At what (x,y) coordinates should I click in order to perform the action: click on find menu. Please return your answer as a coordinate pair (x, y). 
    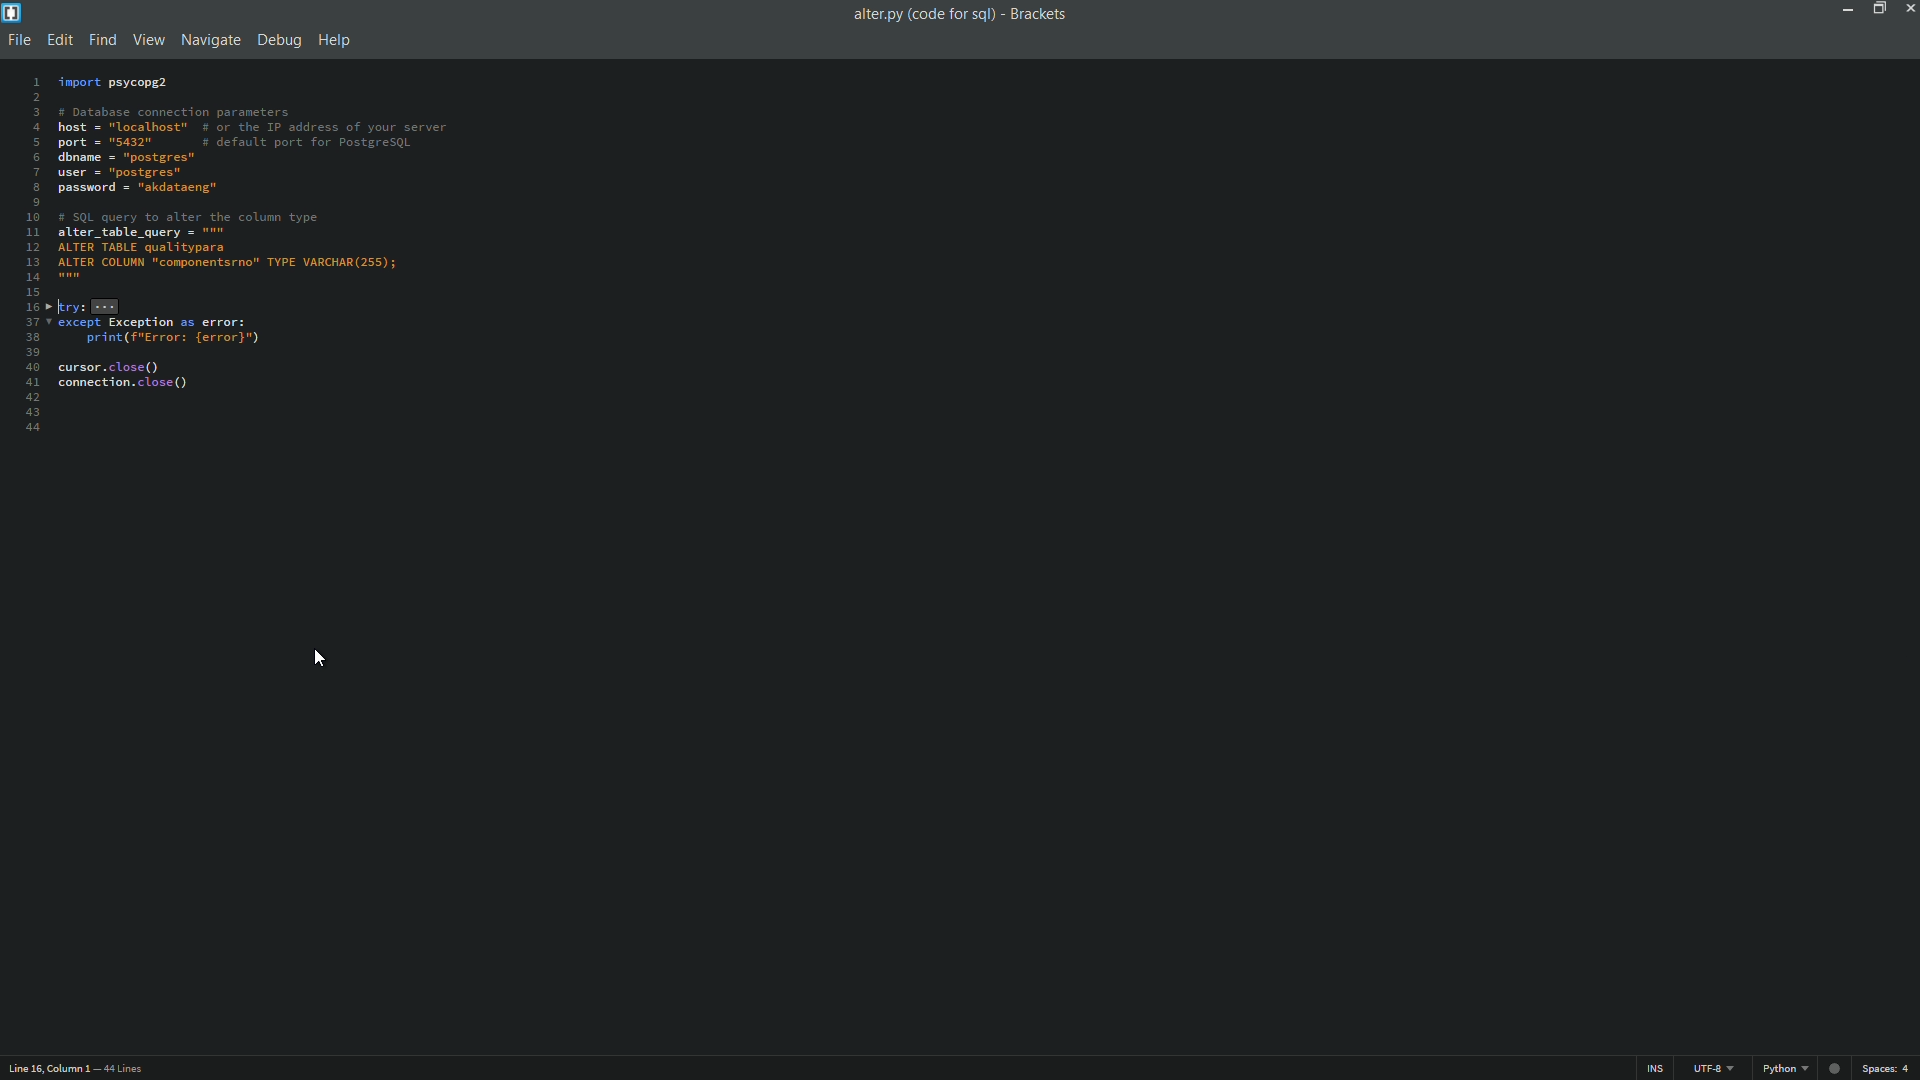
    Looking at the image, I should click on (101, 40).